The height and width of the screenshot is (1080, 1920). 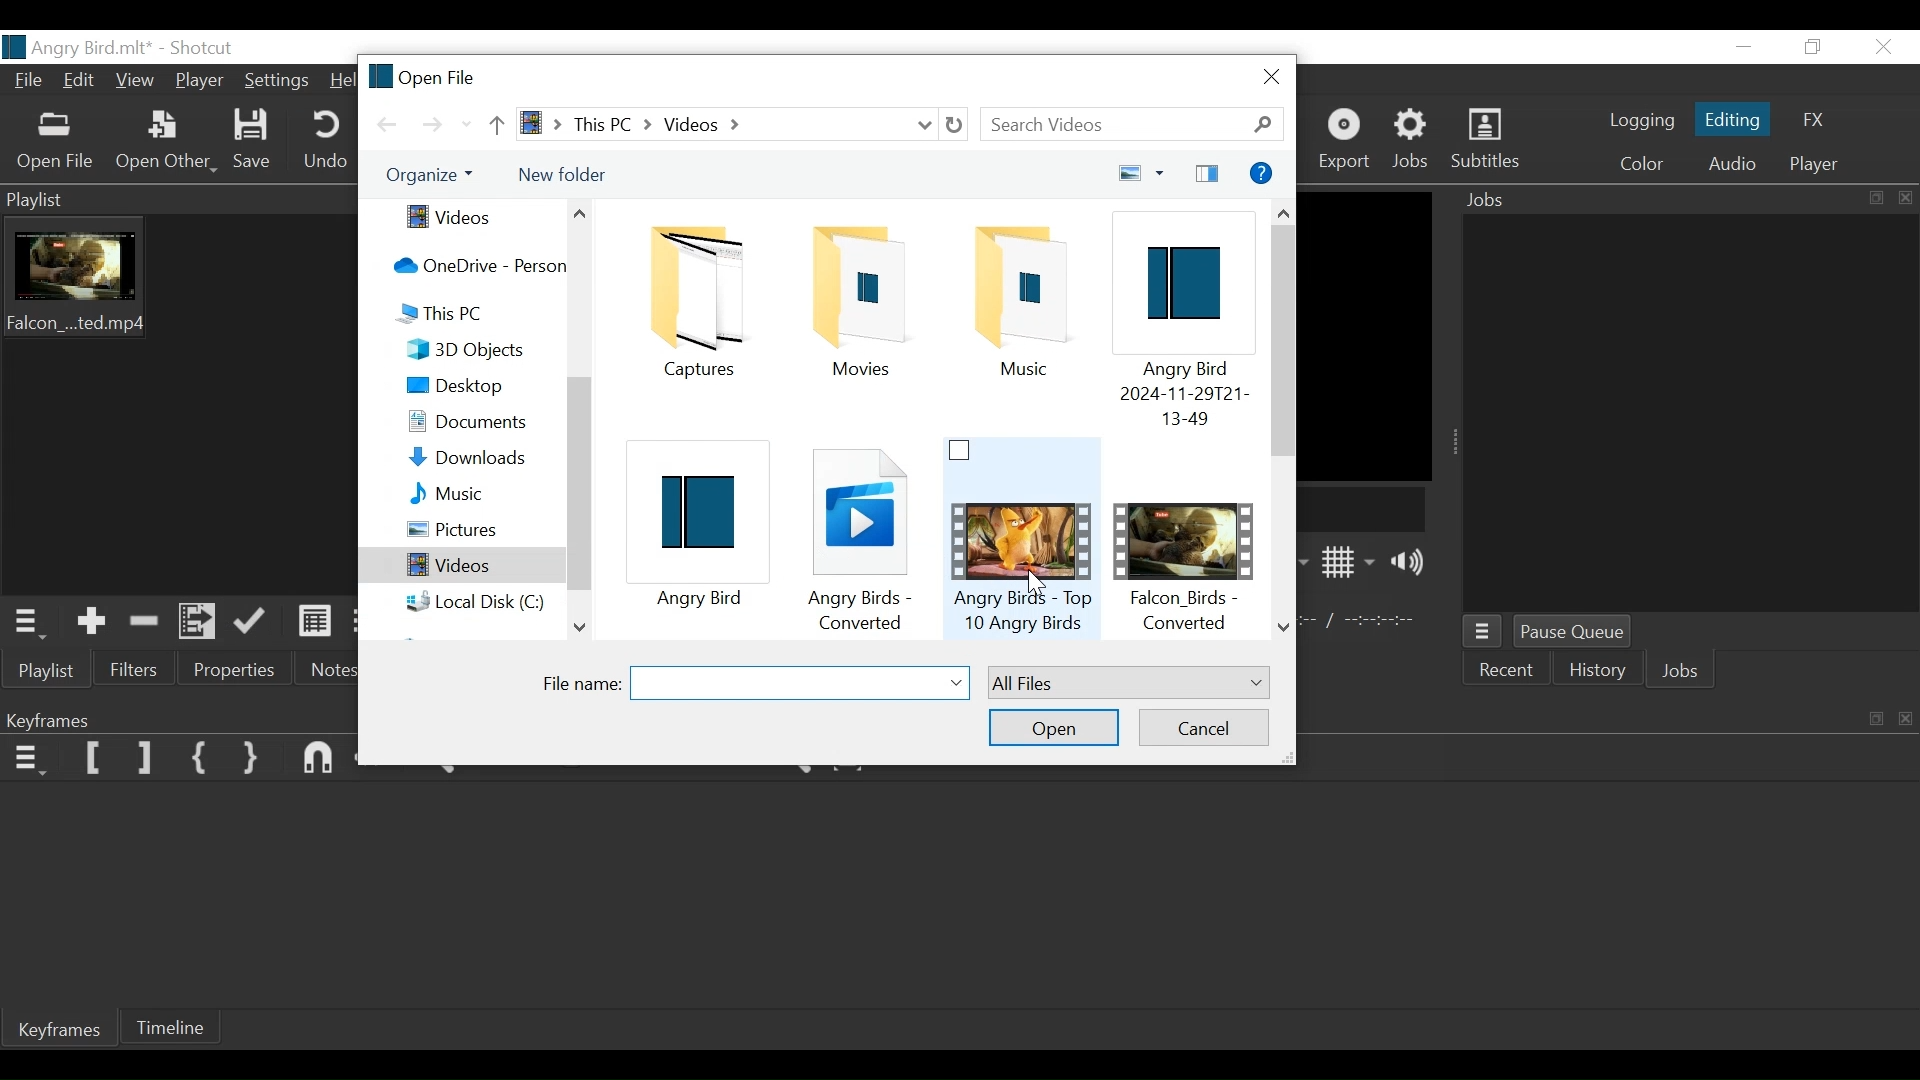 What do you see at coordinates (1352, 563) in the screenshot?
I see `Toggle display grid on player` at bounding box center [1352, 563].